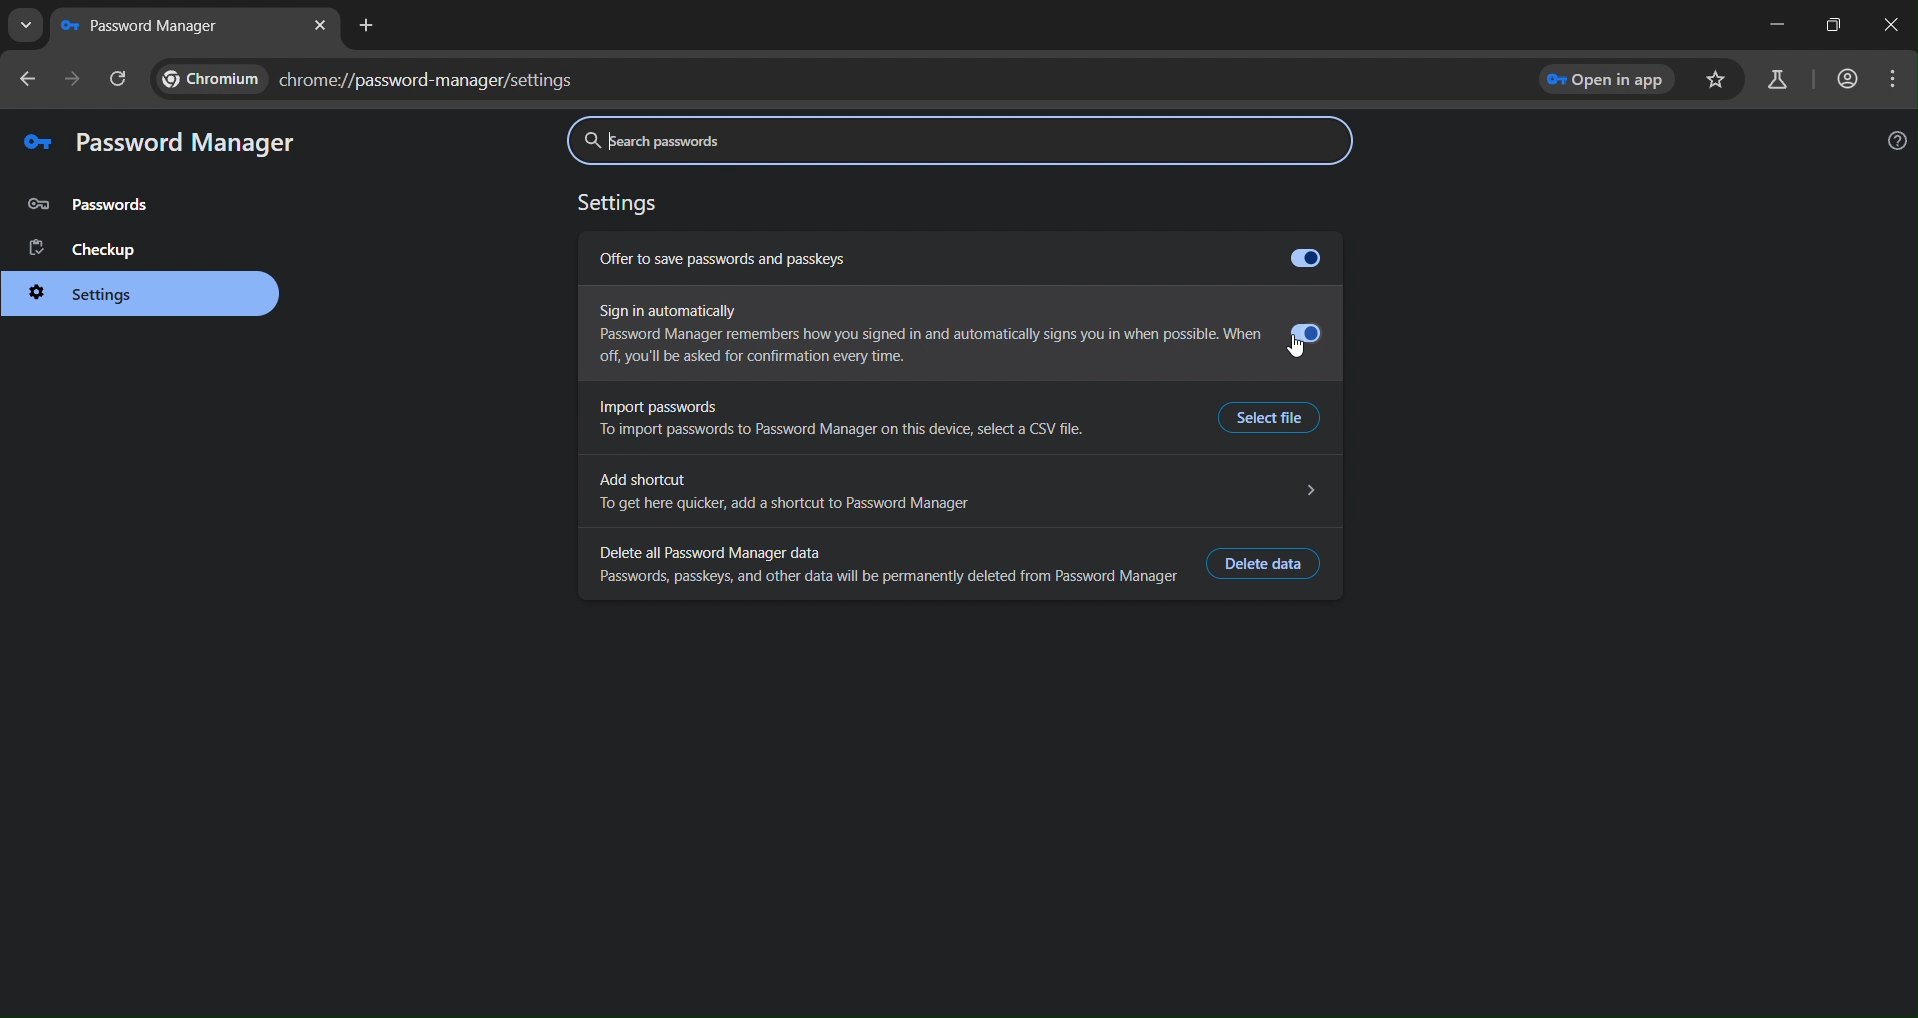 The image size is (1918, 1018). What do you see at coordinates (1893, 81) in the screenshot?
I see `menu` at bounding box center [1893, 81].